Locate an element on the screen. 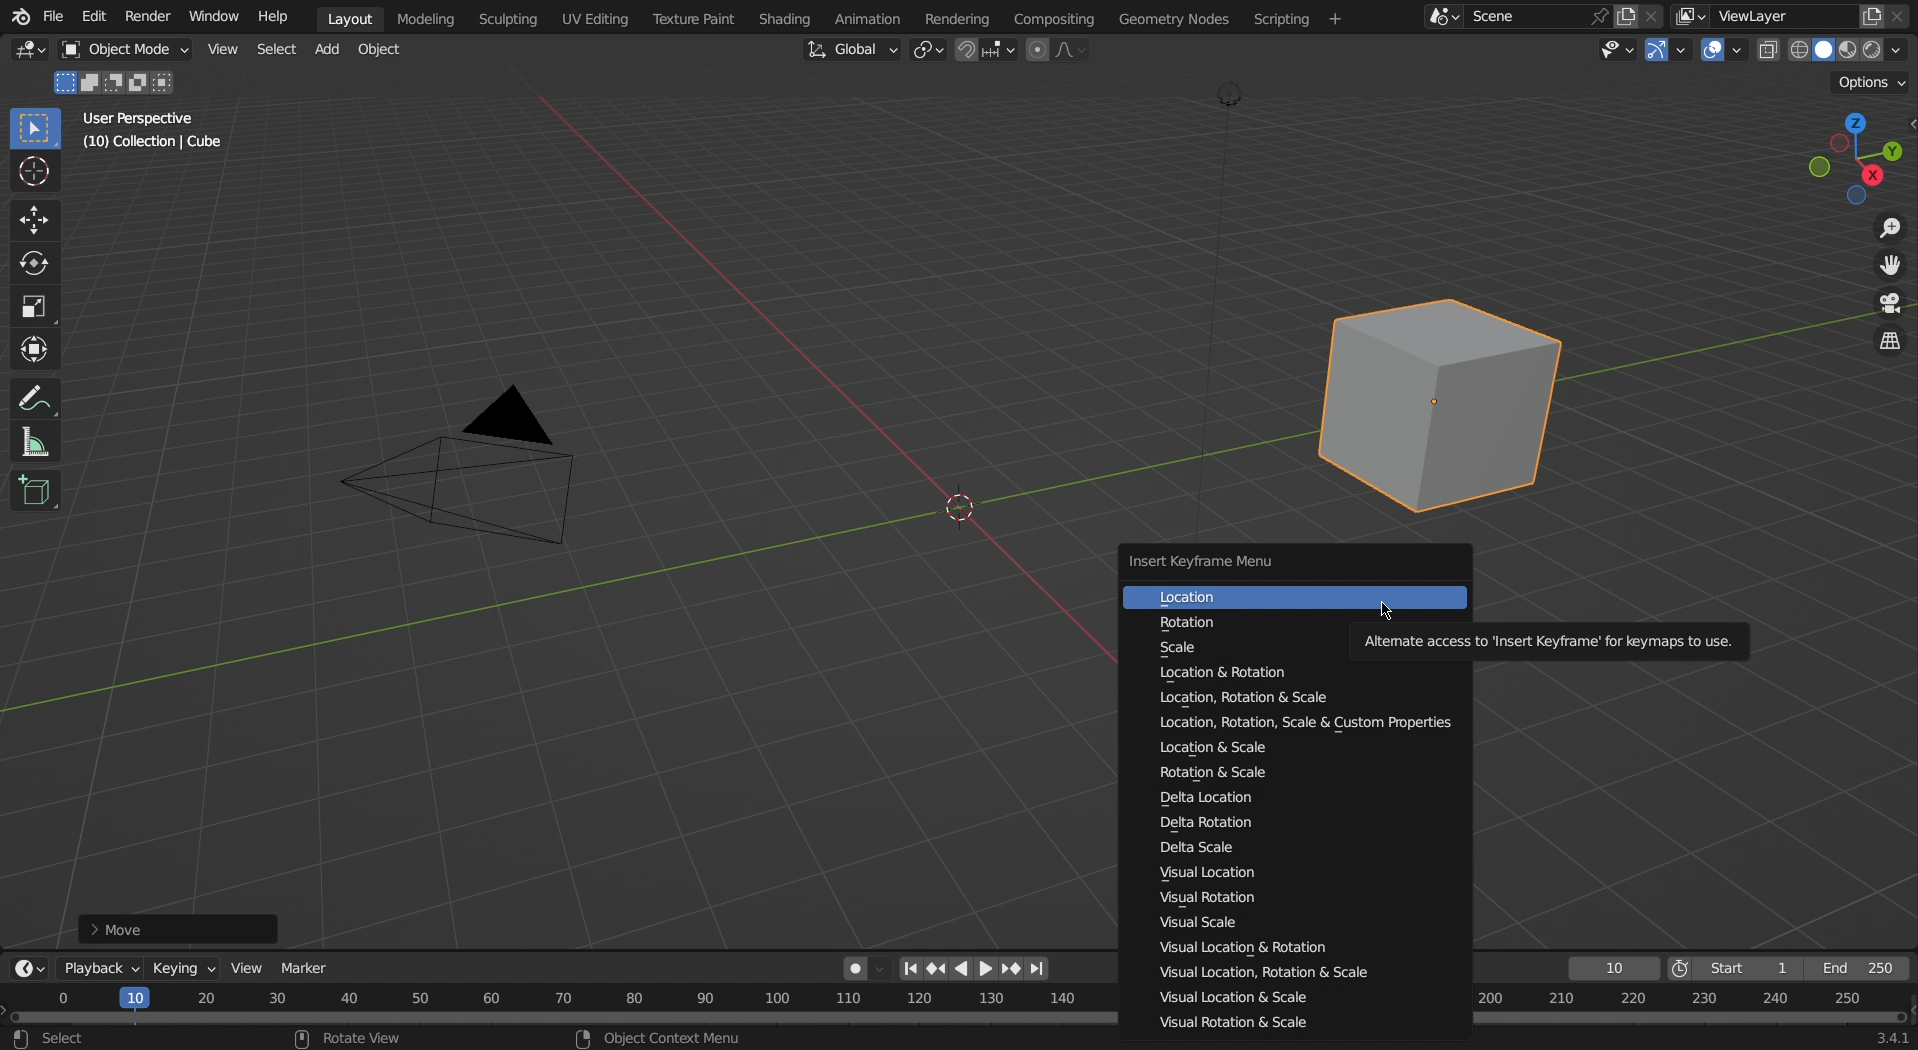 This screenshot has width=1918, height=1050. Snapping is located at coordinates (987, 50).